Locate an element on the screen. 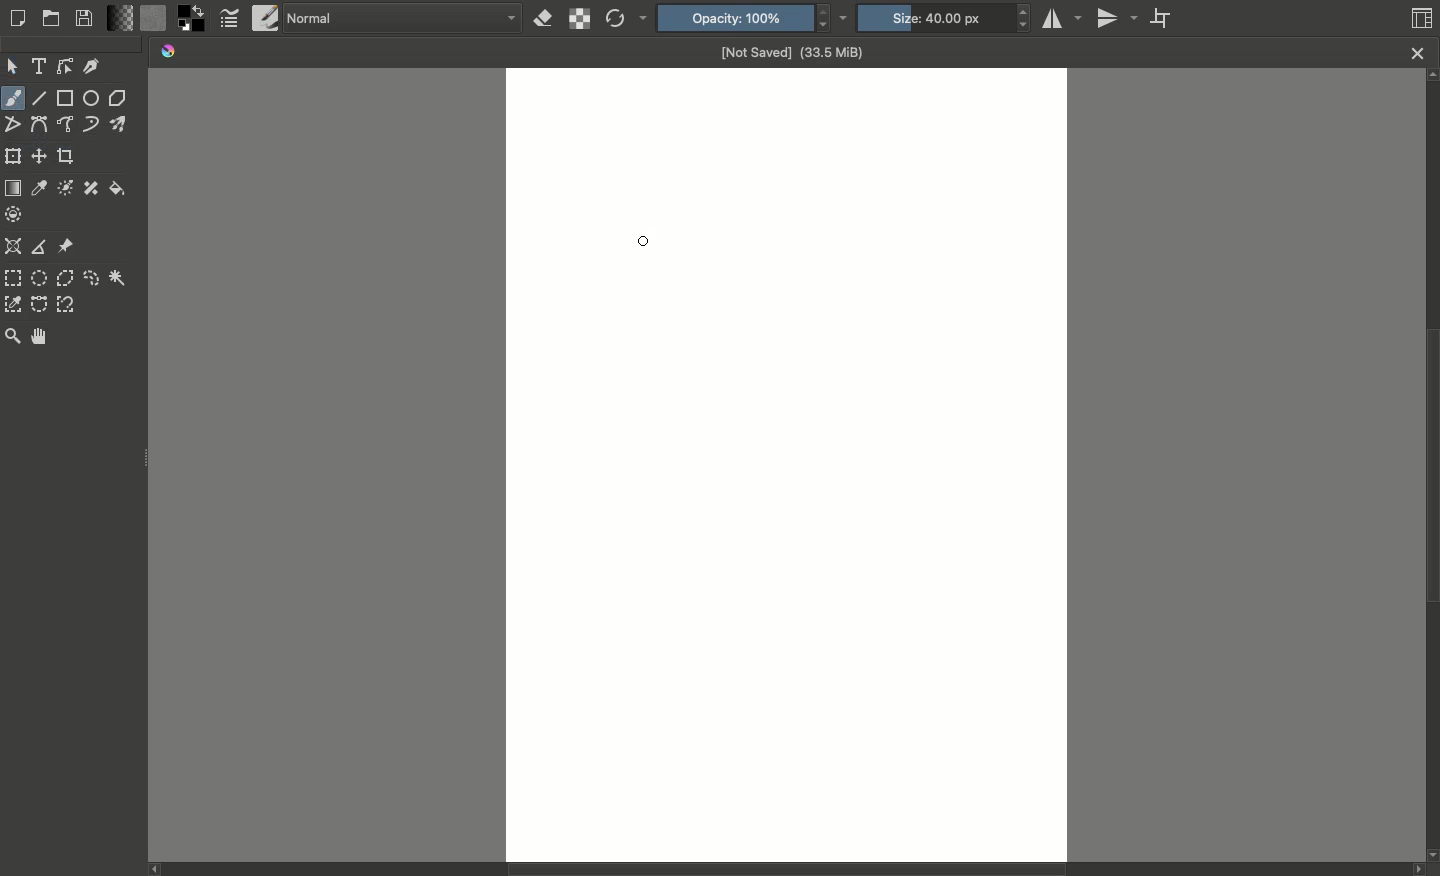 This screenshot has width=1440, height=876. Calligraphy is located at coordinates (93, 65).